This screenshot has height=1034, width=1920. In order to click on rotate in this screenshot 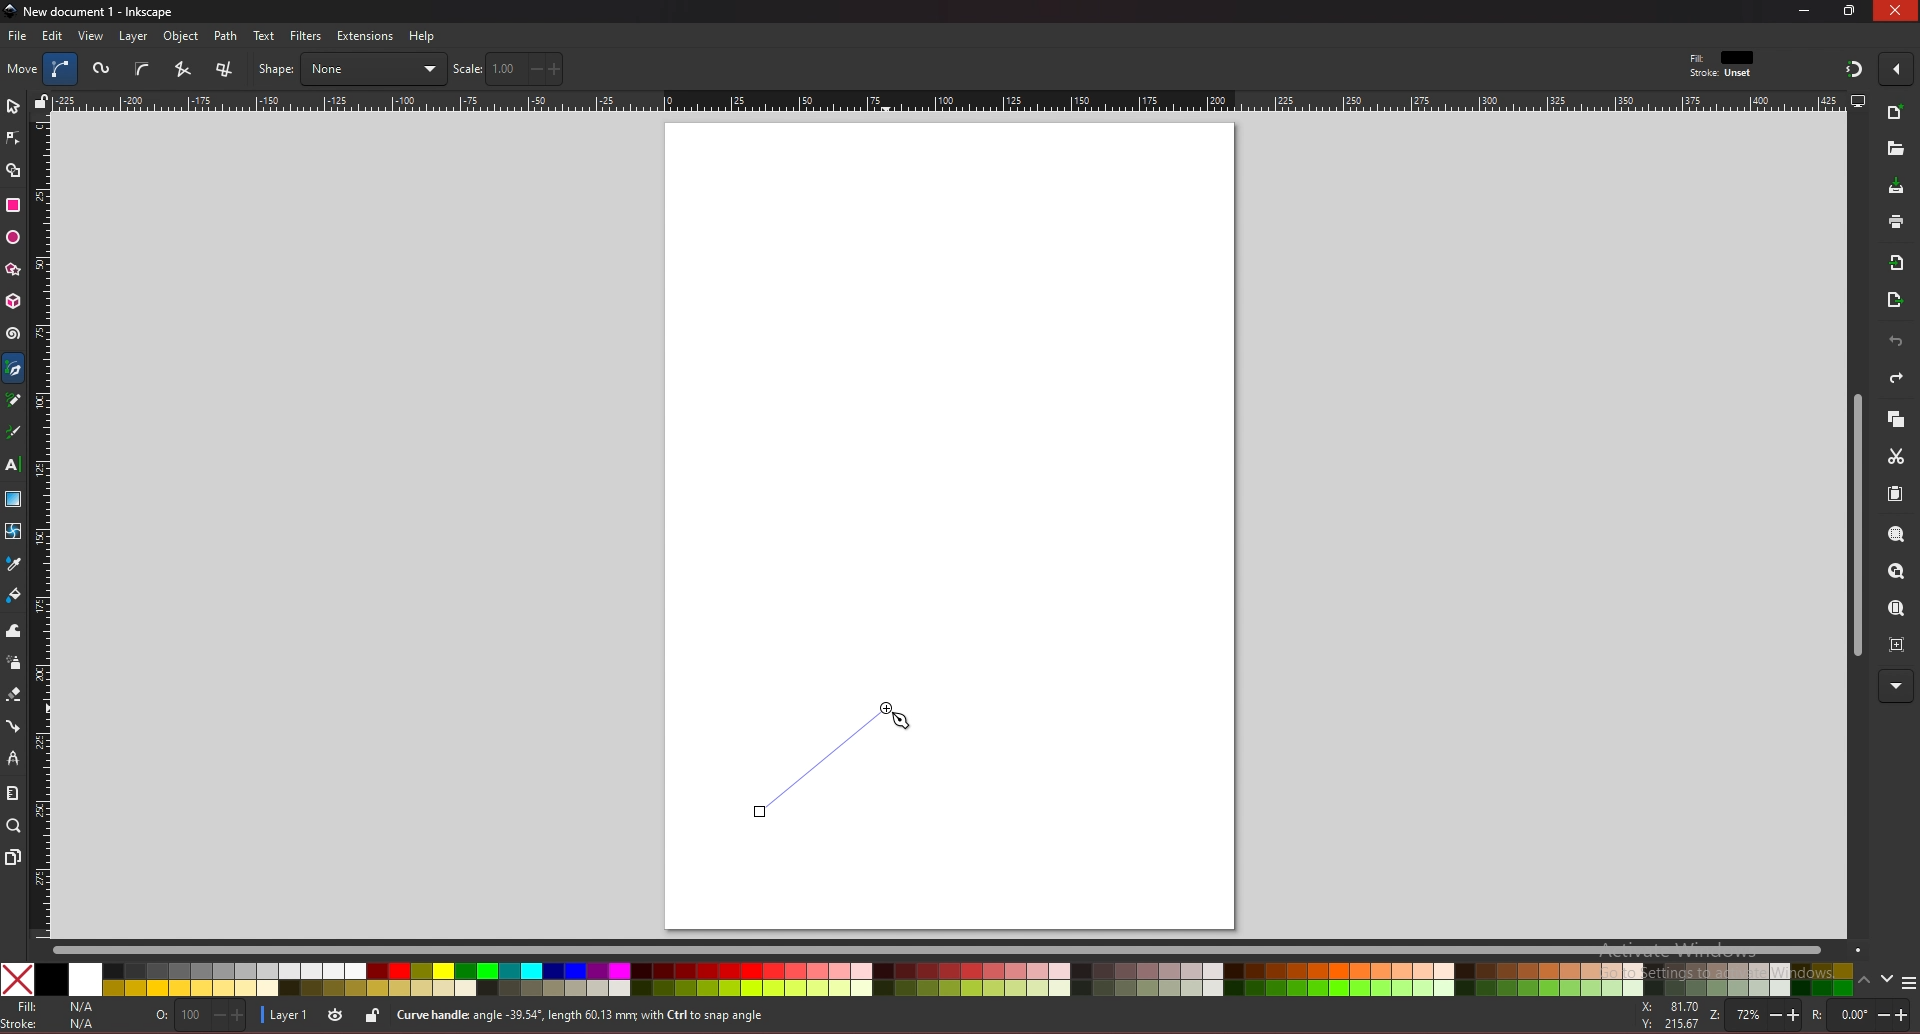, I will do `click(1857, 1015)`.